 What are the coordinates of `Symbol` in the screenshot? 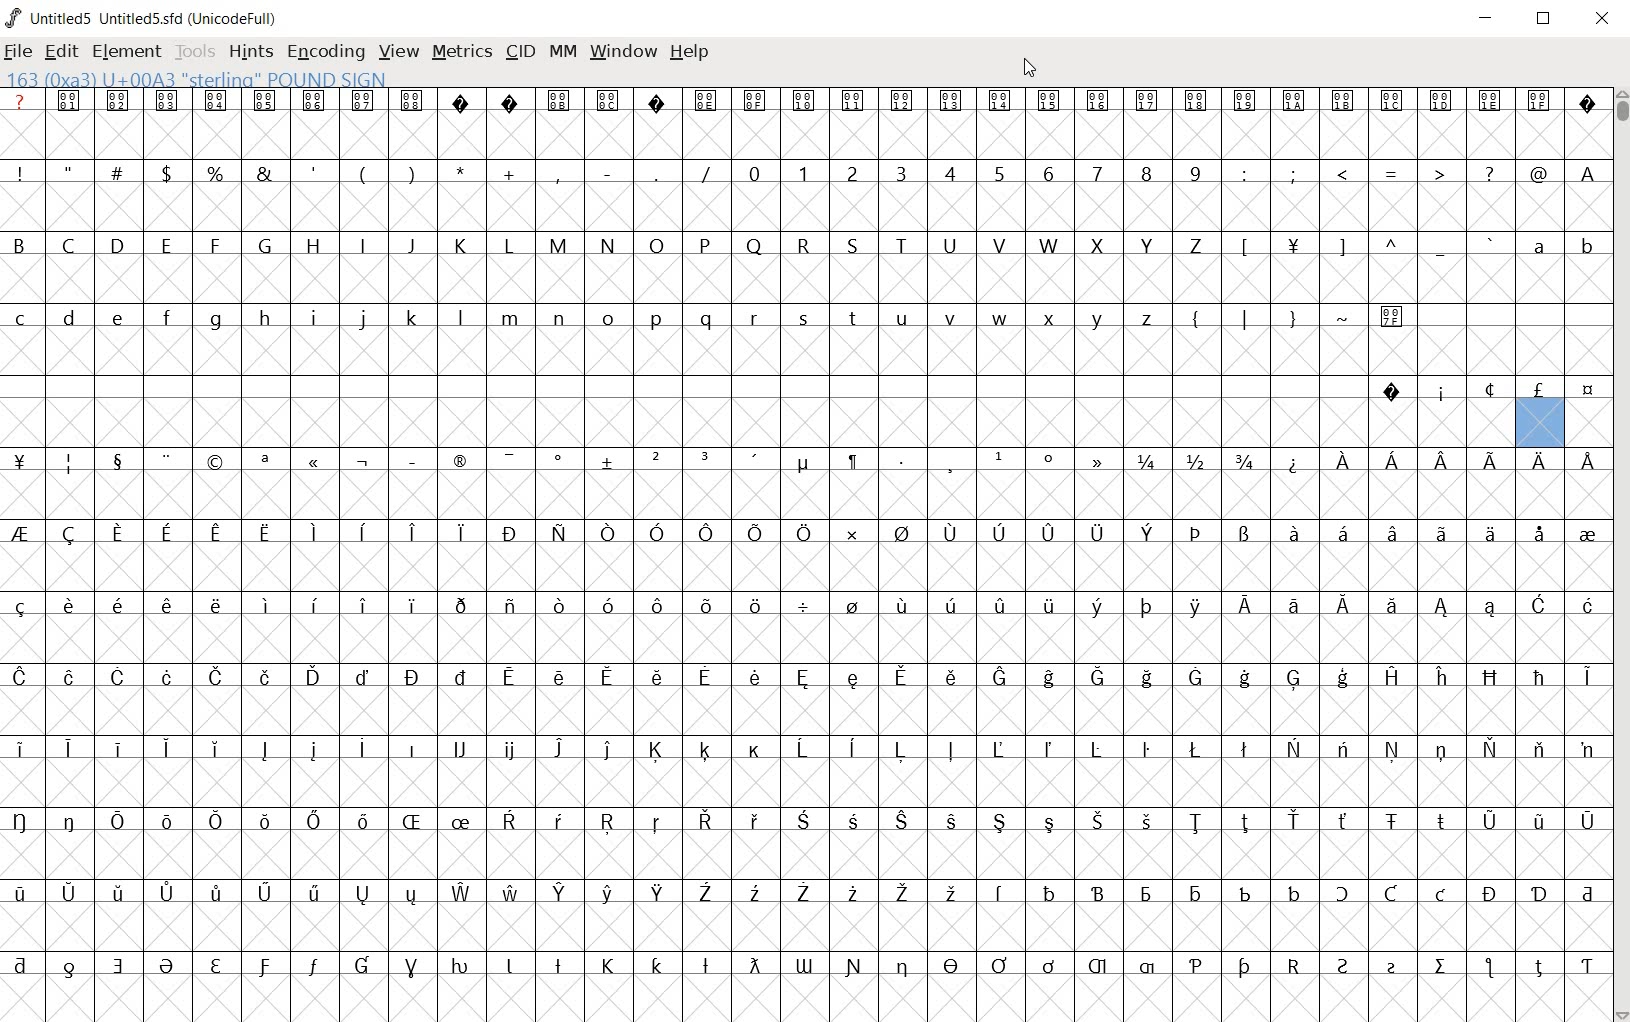 It's located at (1493, 103).